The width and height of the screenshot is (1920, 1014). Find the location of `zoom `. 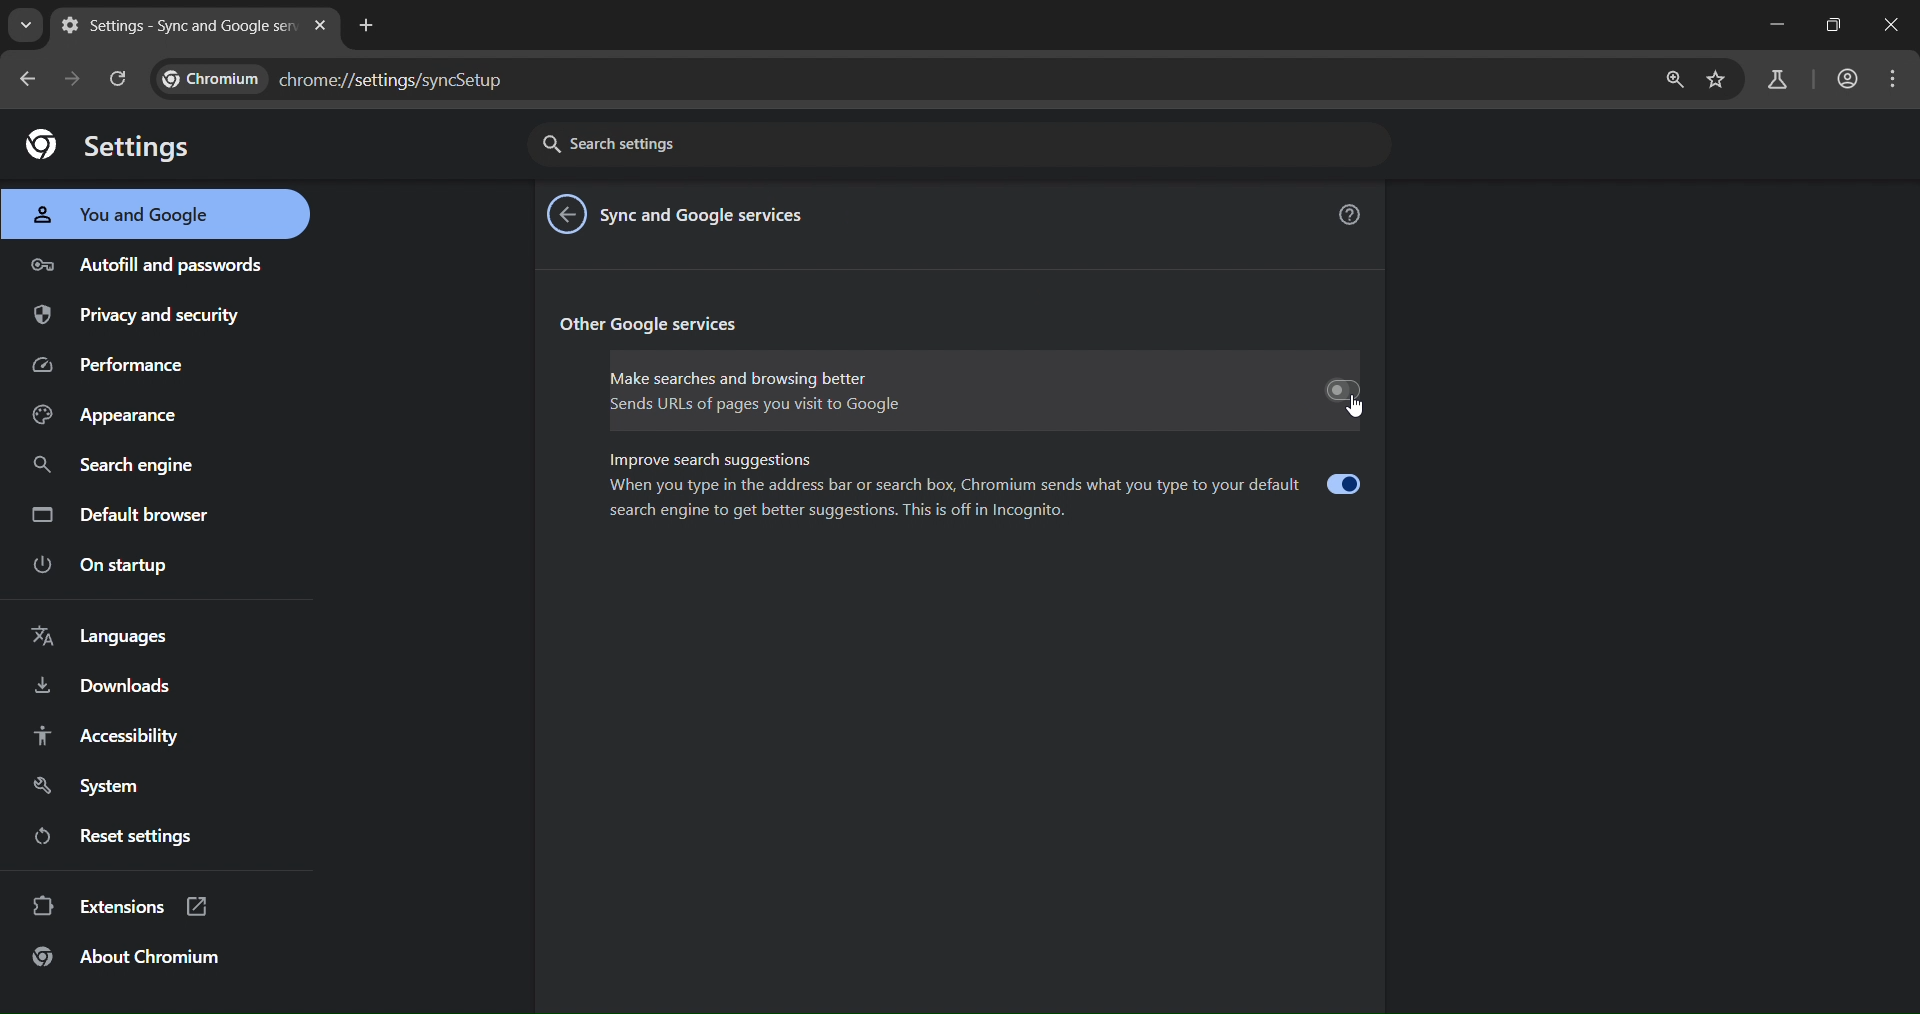

zoom  is located at coordinates (1673, 83).